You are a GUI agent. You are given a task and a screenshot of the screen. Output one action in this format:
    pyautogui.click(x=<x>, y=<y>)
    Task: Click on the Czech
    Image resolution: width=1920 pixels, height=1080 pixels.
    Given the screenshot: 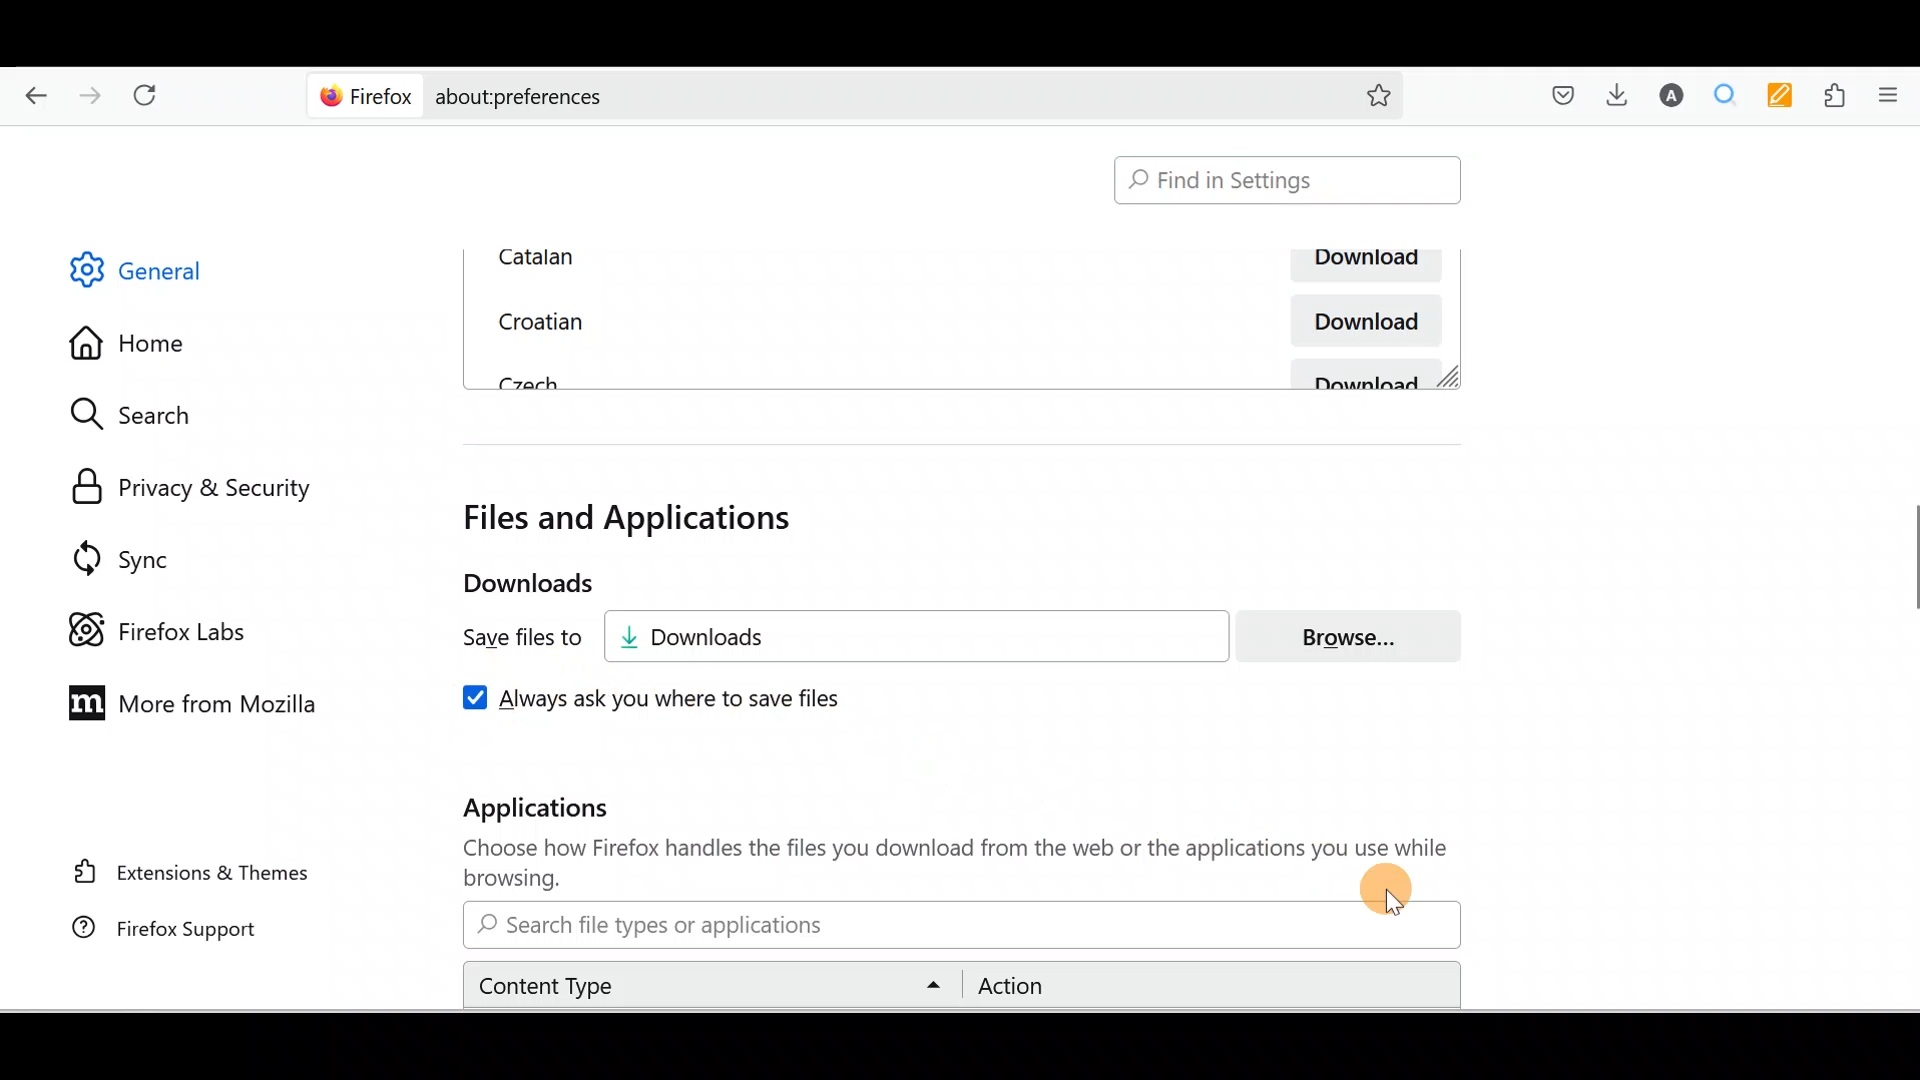 What is the action you would take?
    pyautogui.click(x=524, y=380)
    